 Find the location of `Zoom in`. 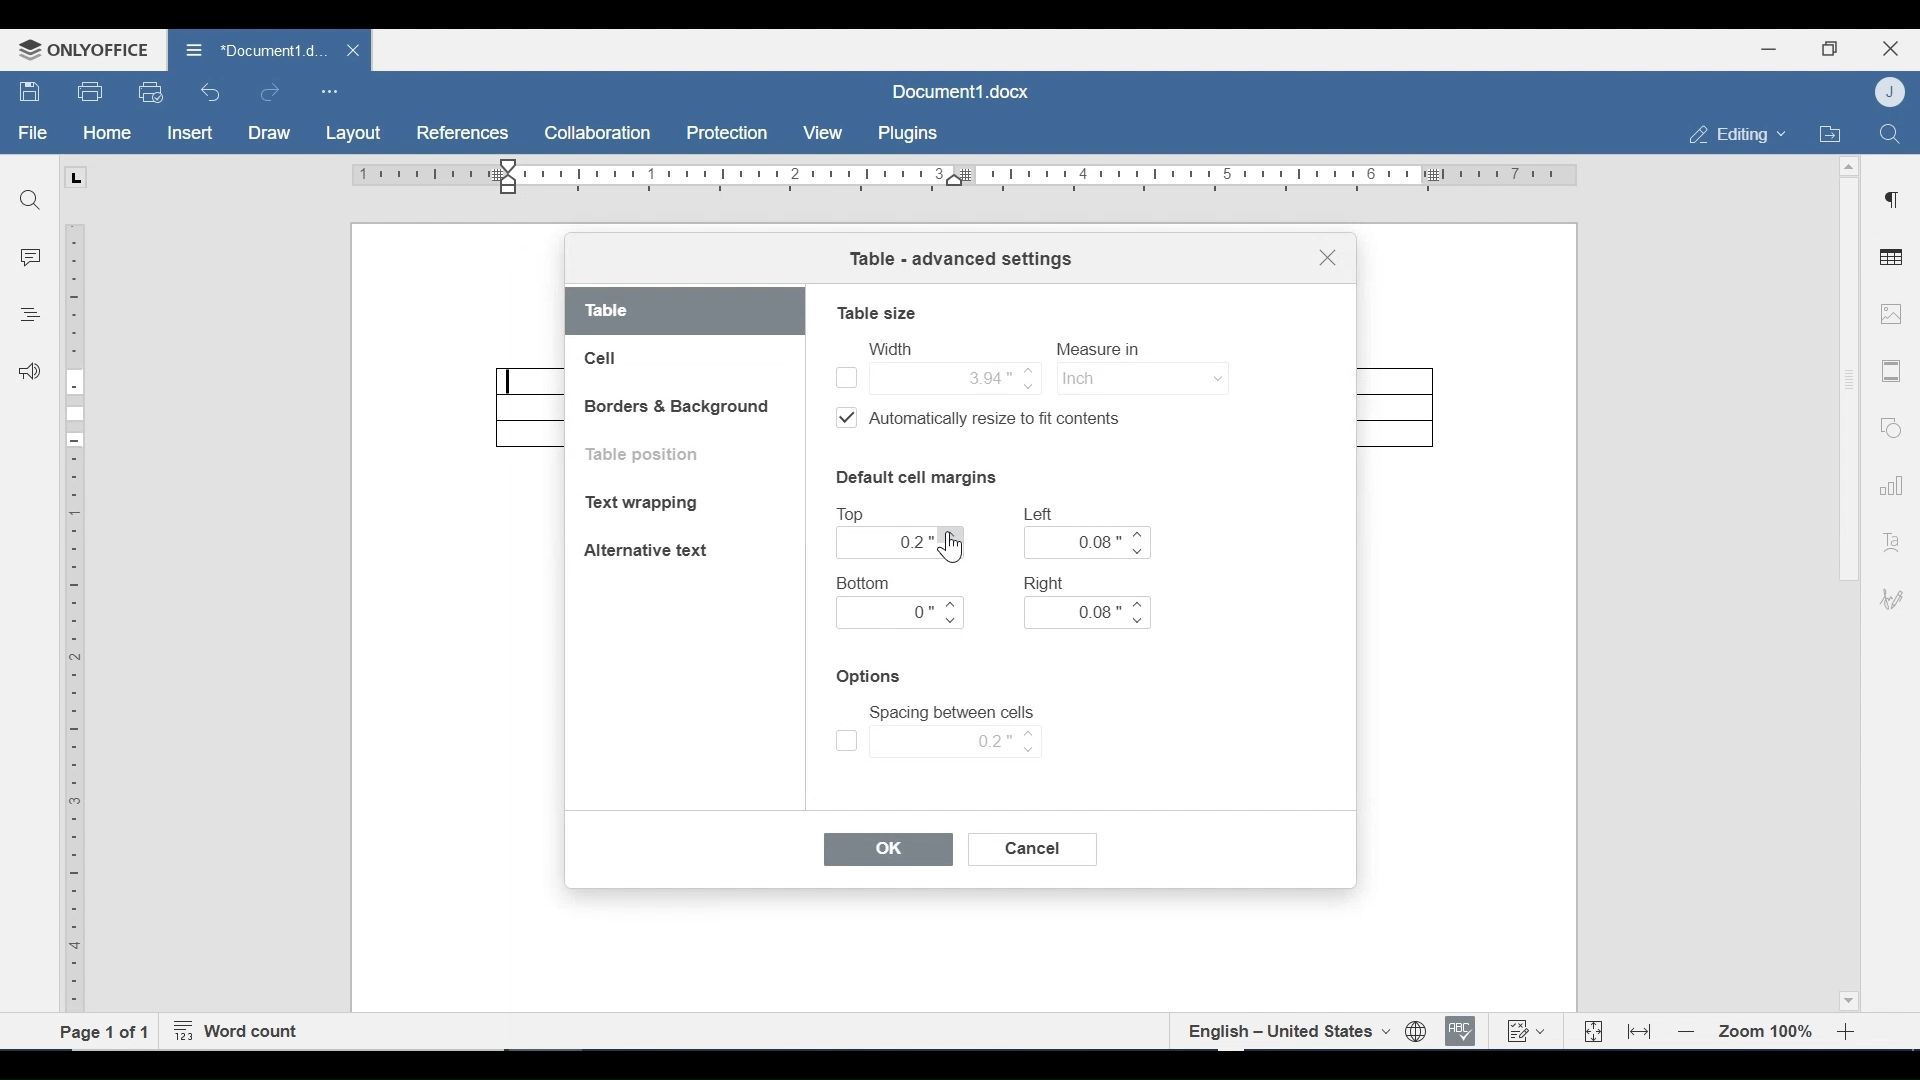

Zoom in is located at coordinates (1850, 1032).